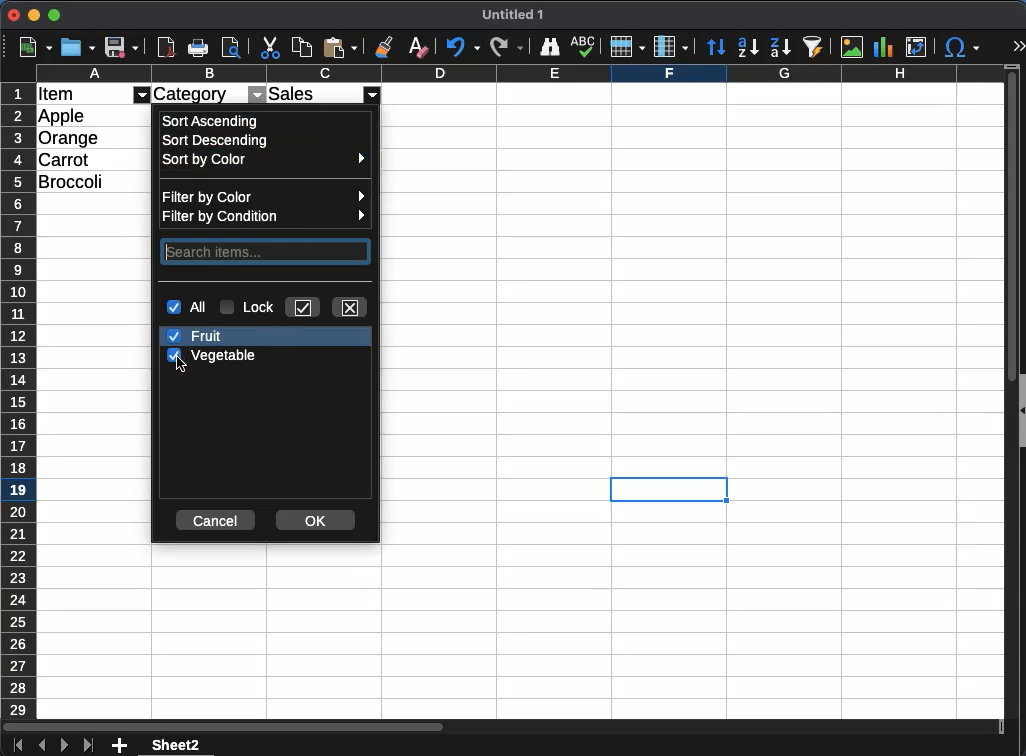 This screenshot has height=756, width=1026. Describe the element at coordinates (34, 15) in the screenshot. I see `minimize` at that location.